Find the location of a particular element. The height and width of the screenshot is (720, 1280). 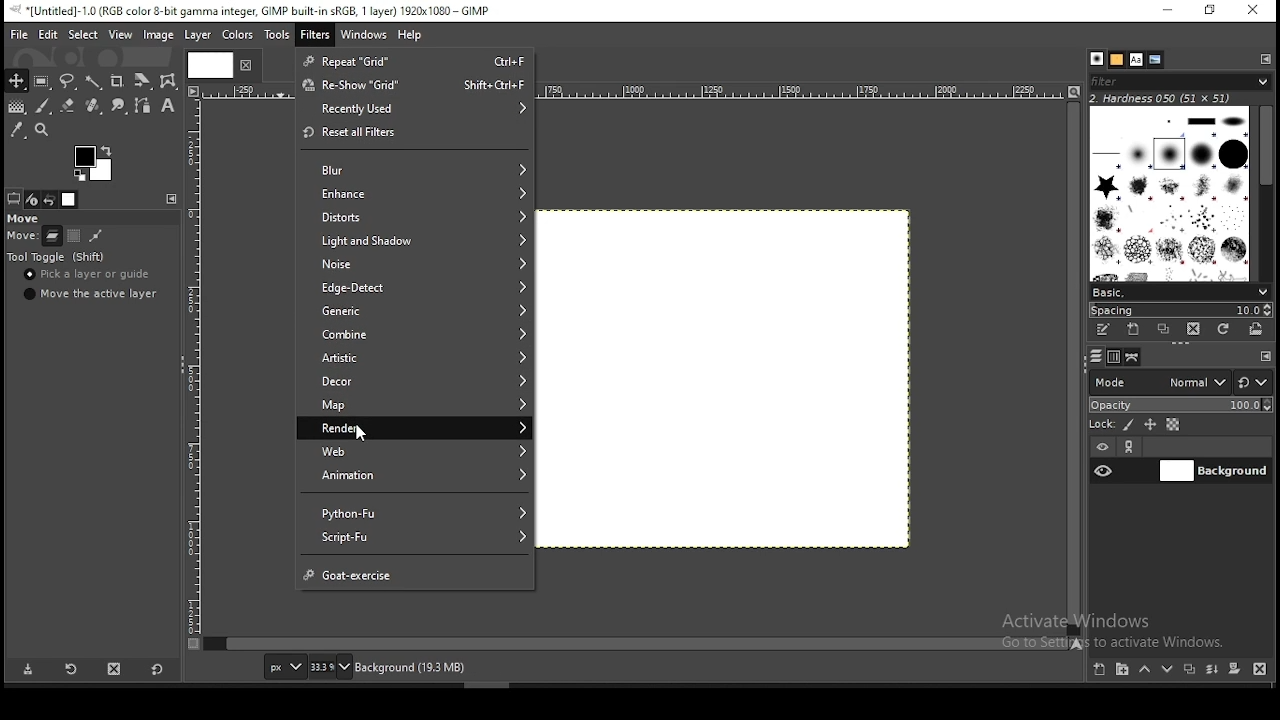

pick a layer or guide is located at coordinates (87, 275).